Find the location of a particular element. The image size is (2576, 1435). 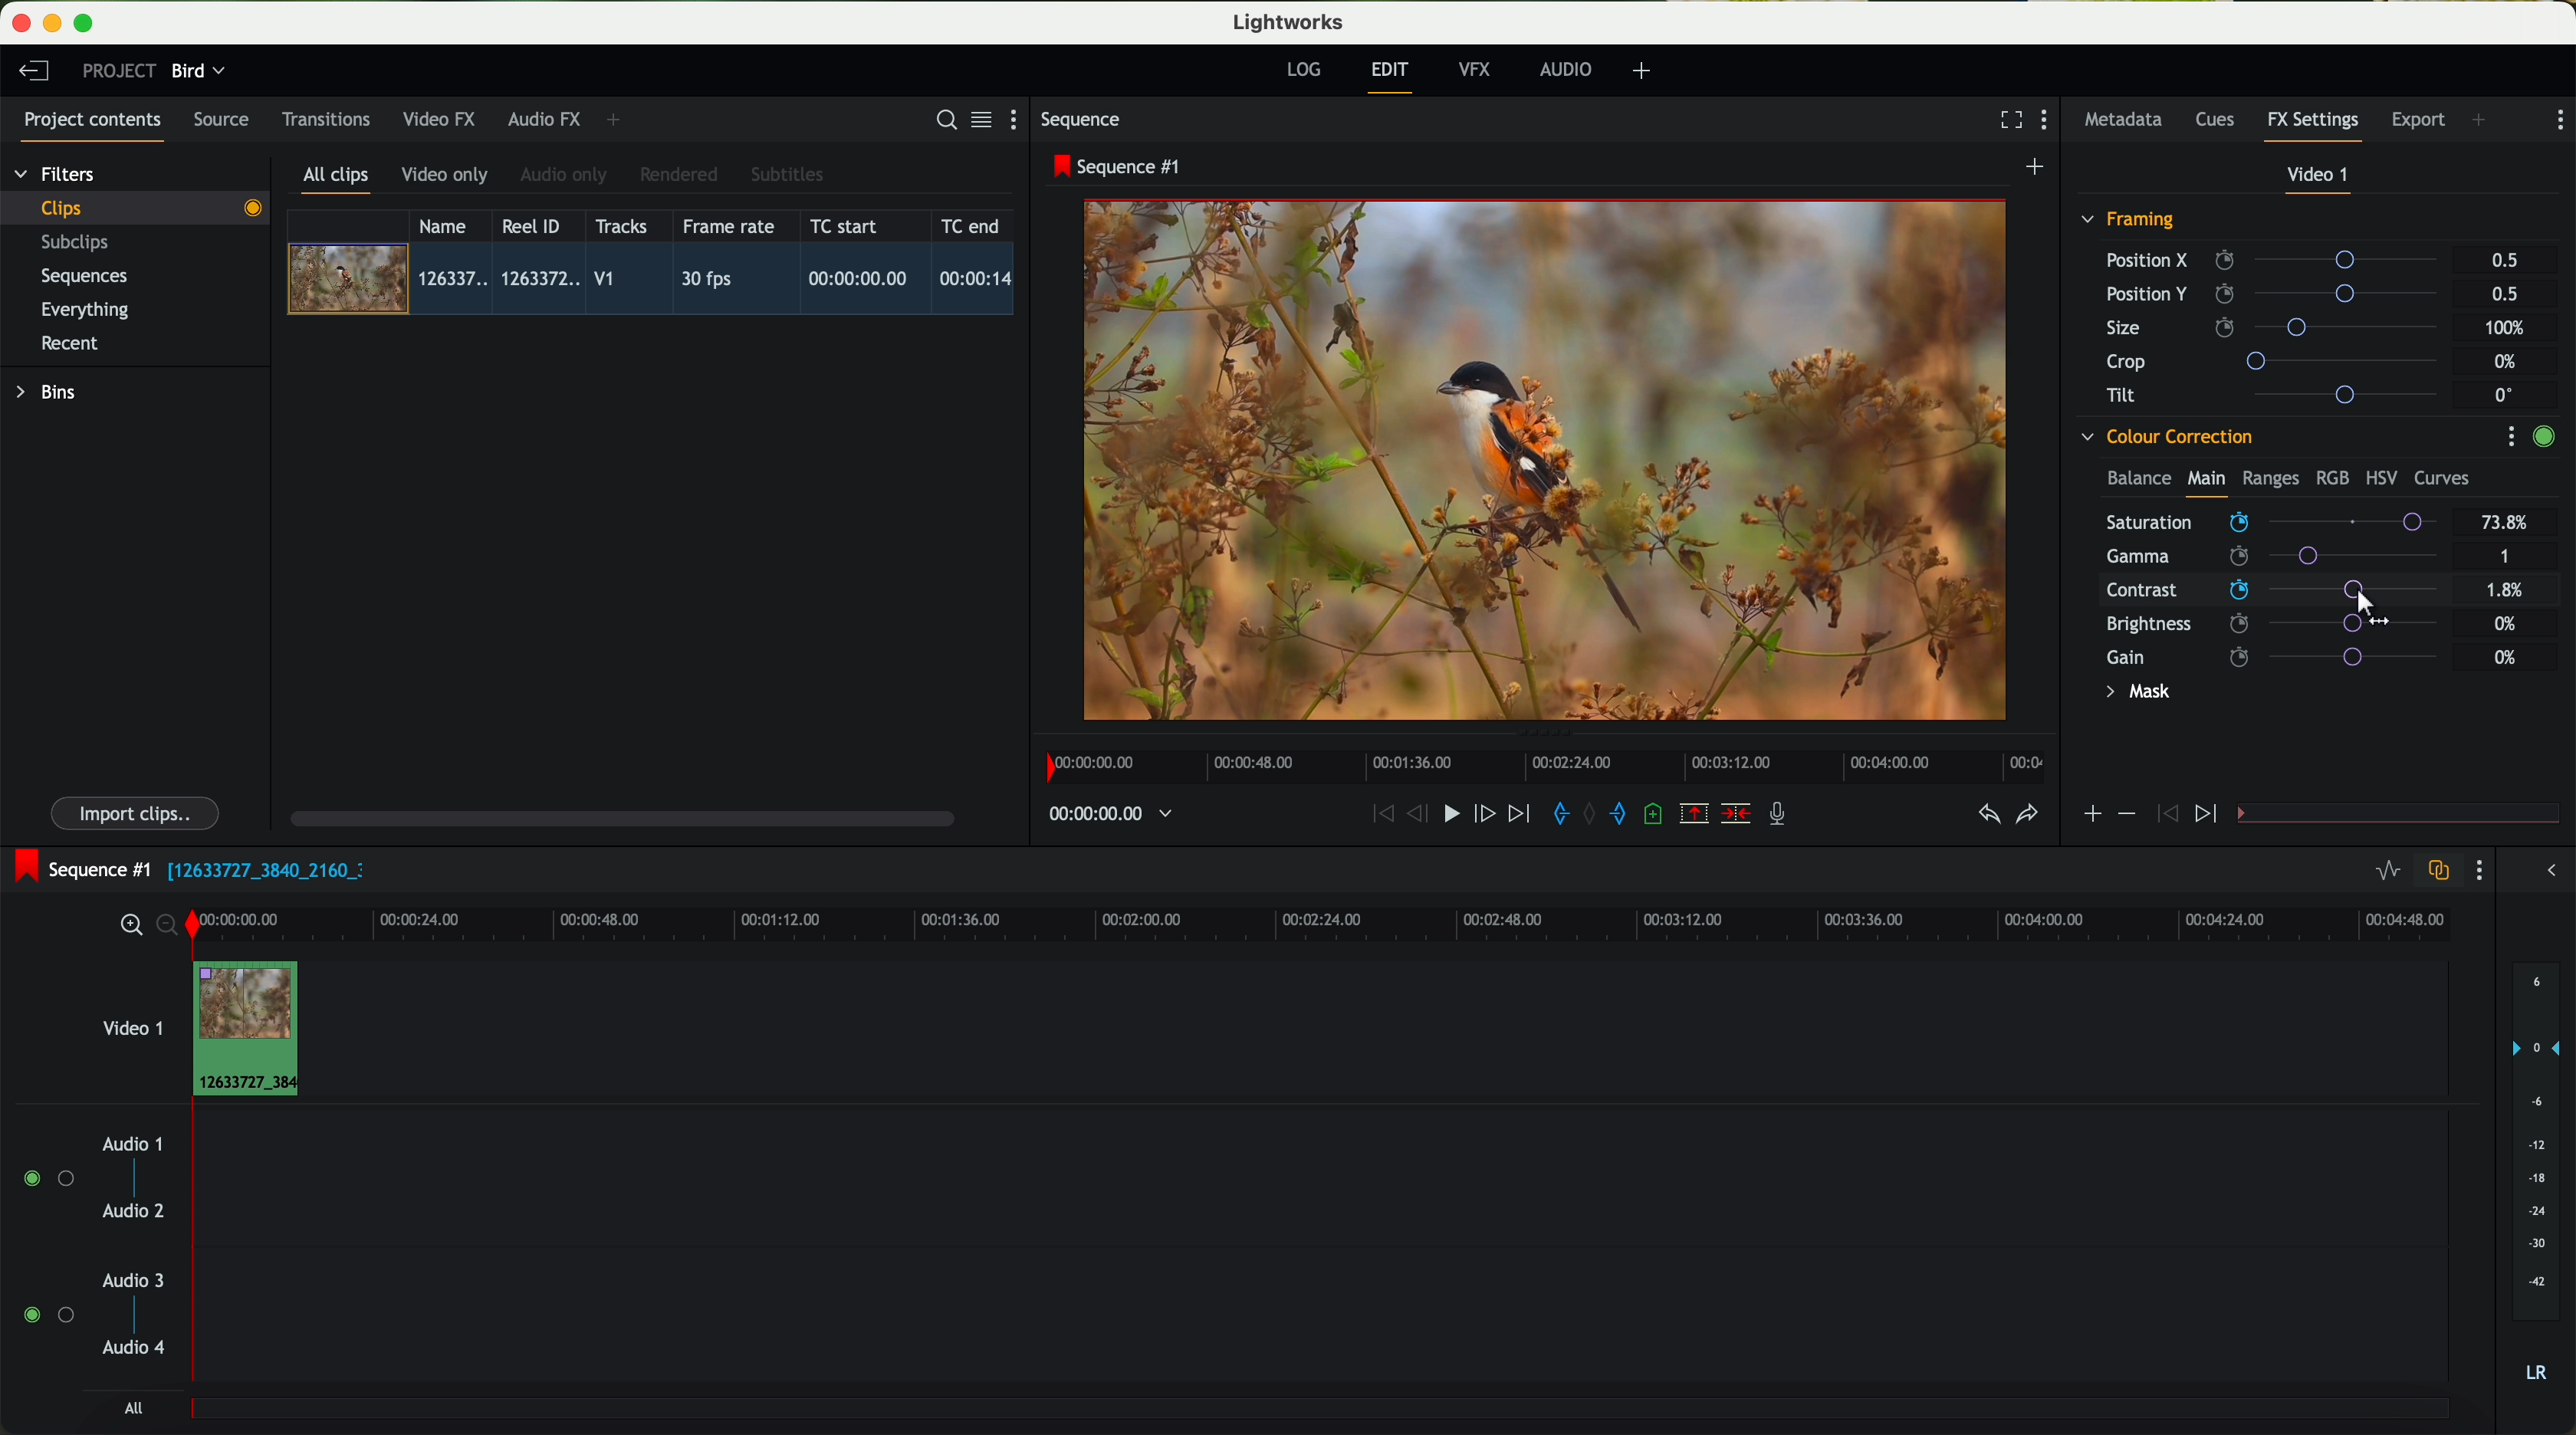

drag video to video track 1 is located at coordinates (254, 1030).